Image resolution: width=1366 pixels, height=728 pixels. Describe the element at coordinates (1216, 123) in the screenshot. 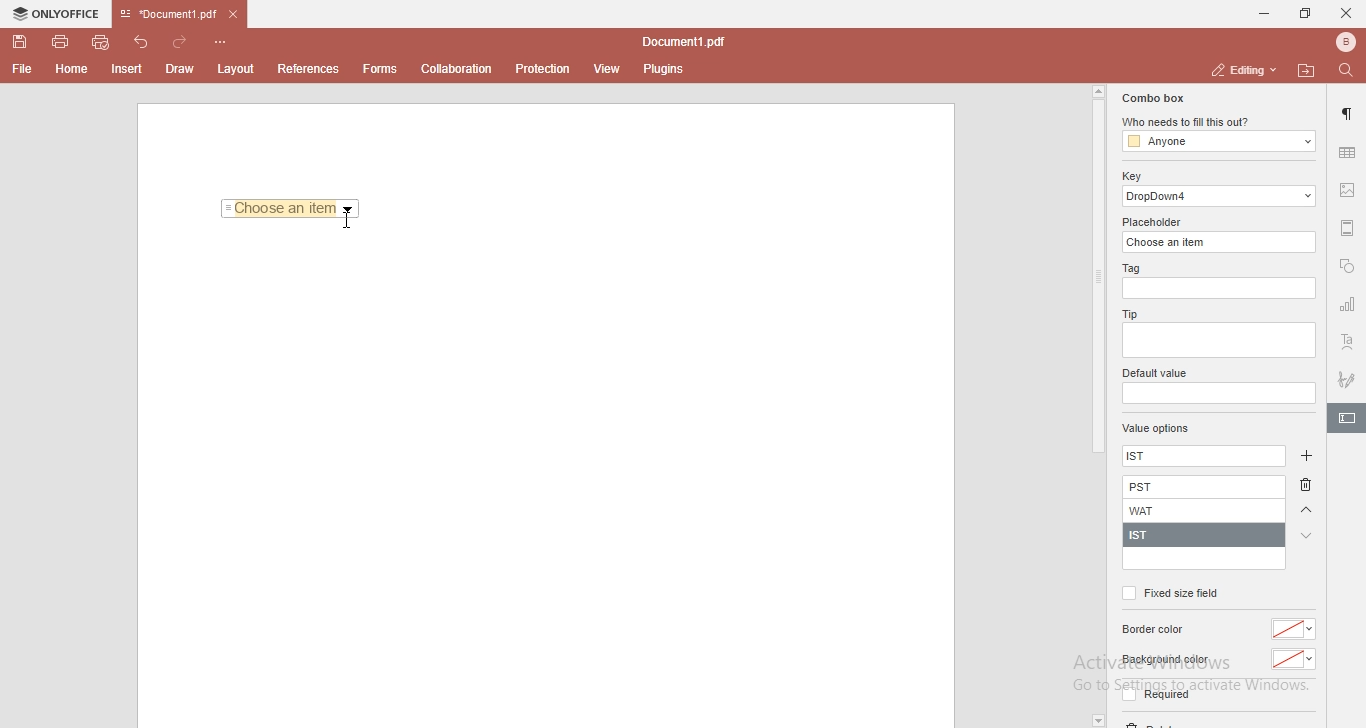

I see `who needs to fill this out?` at that location.